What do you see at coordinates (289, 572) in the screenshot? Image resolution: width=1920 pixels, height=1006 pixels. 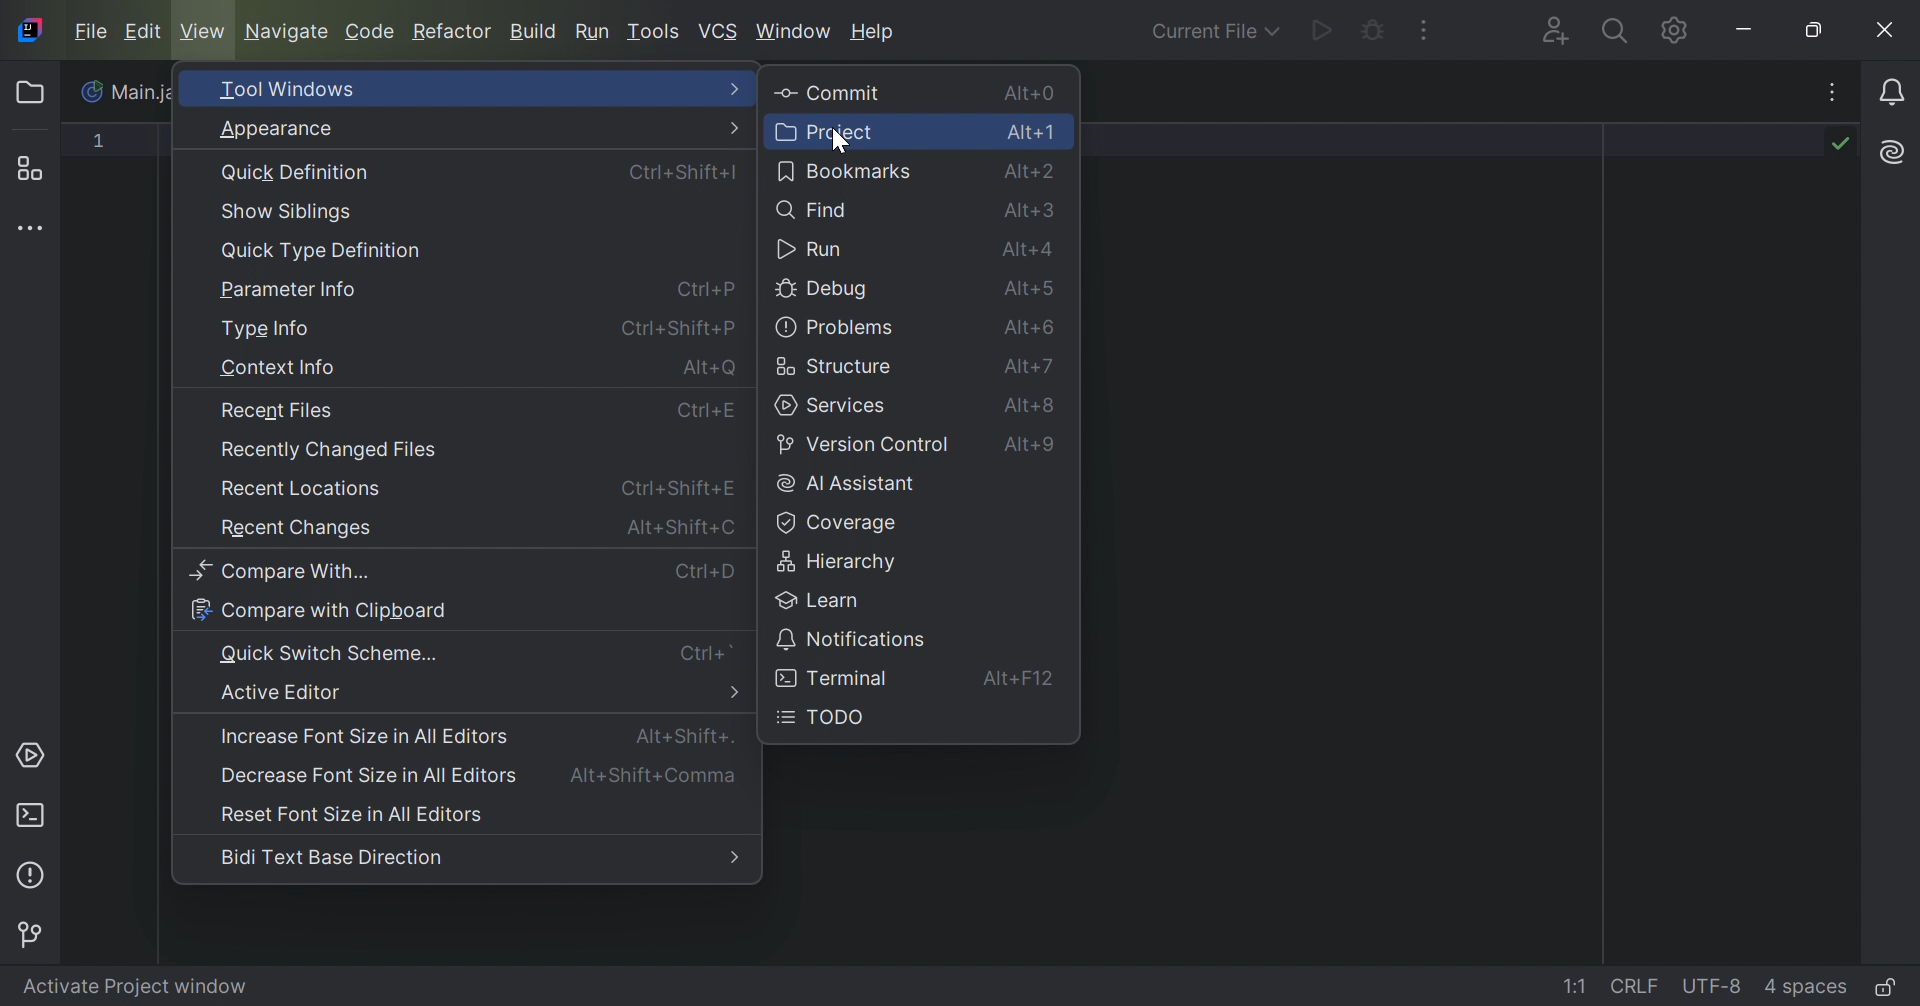 I see `Compare With...` at bounding box center [289, 572].